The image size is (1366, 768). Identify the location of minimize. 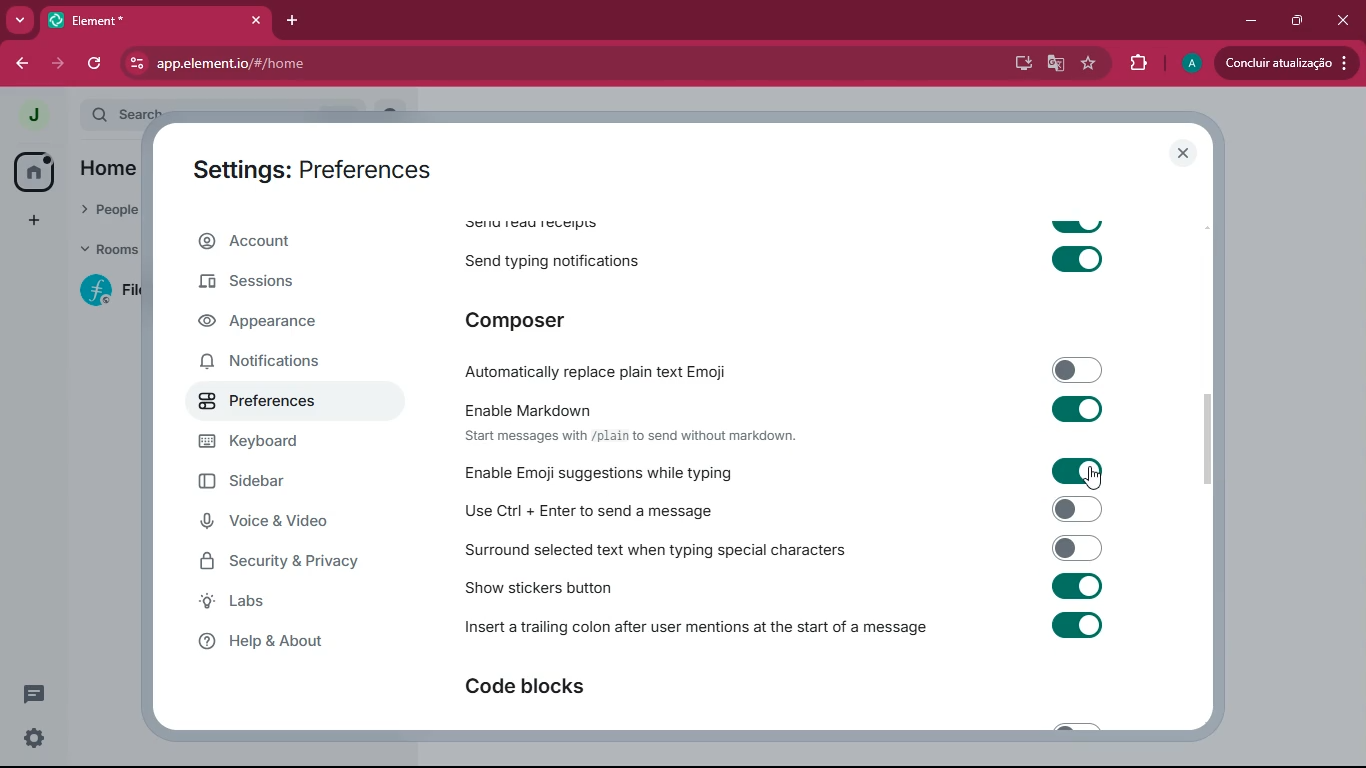
(1247, 21).